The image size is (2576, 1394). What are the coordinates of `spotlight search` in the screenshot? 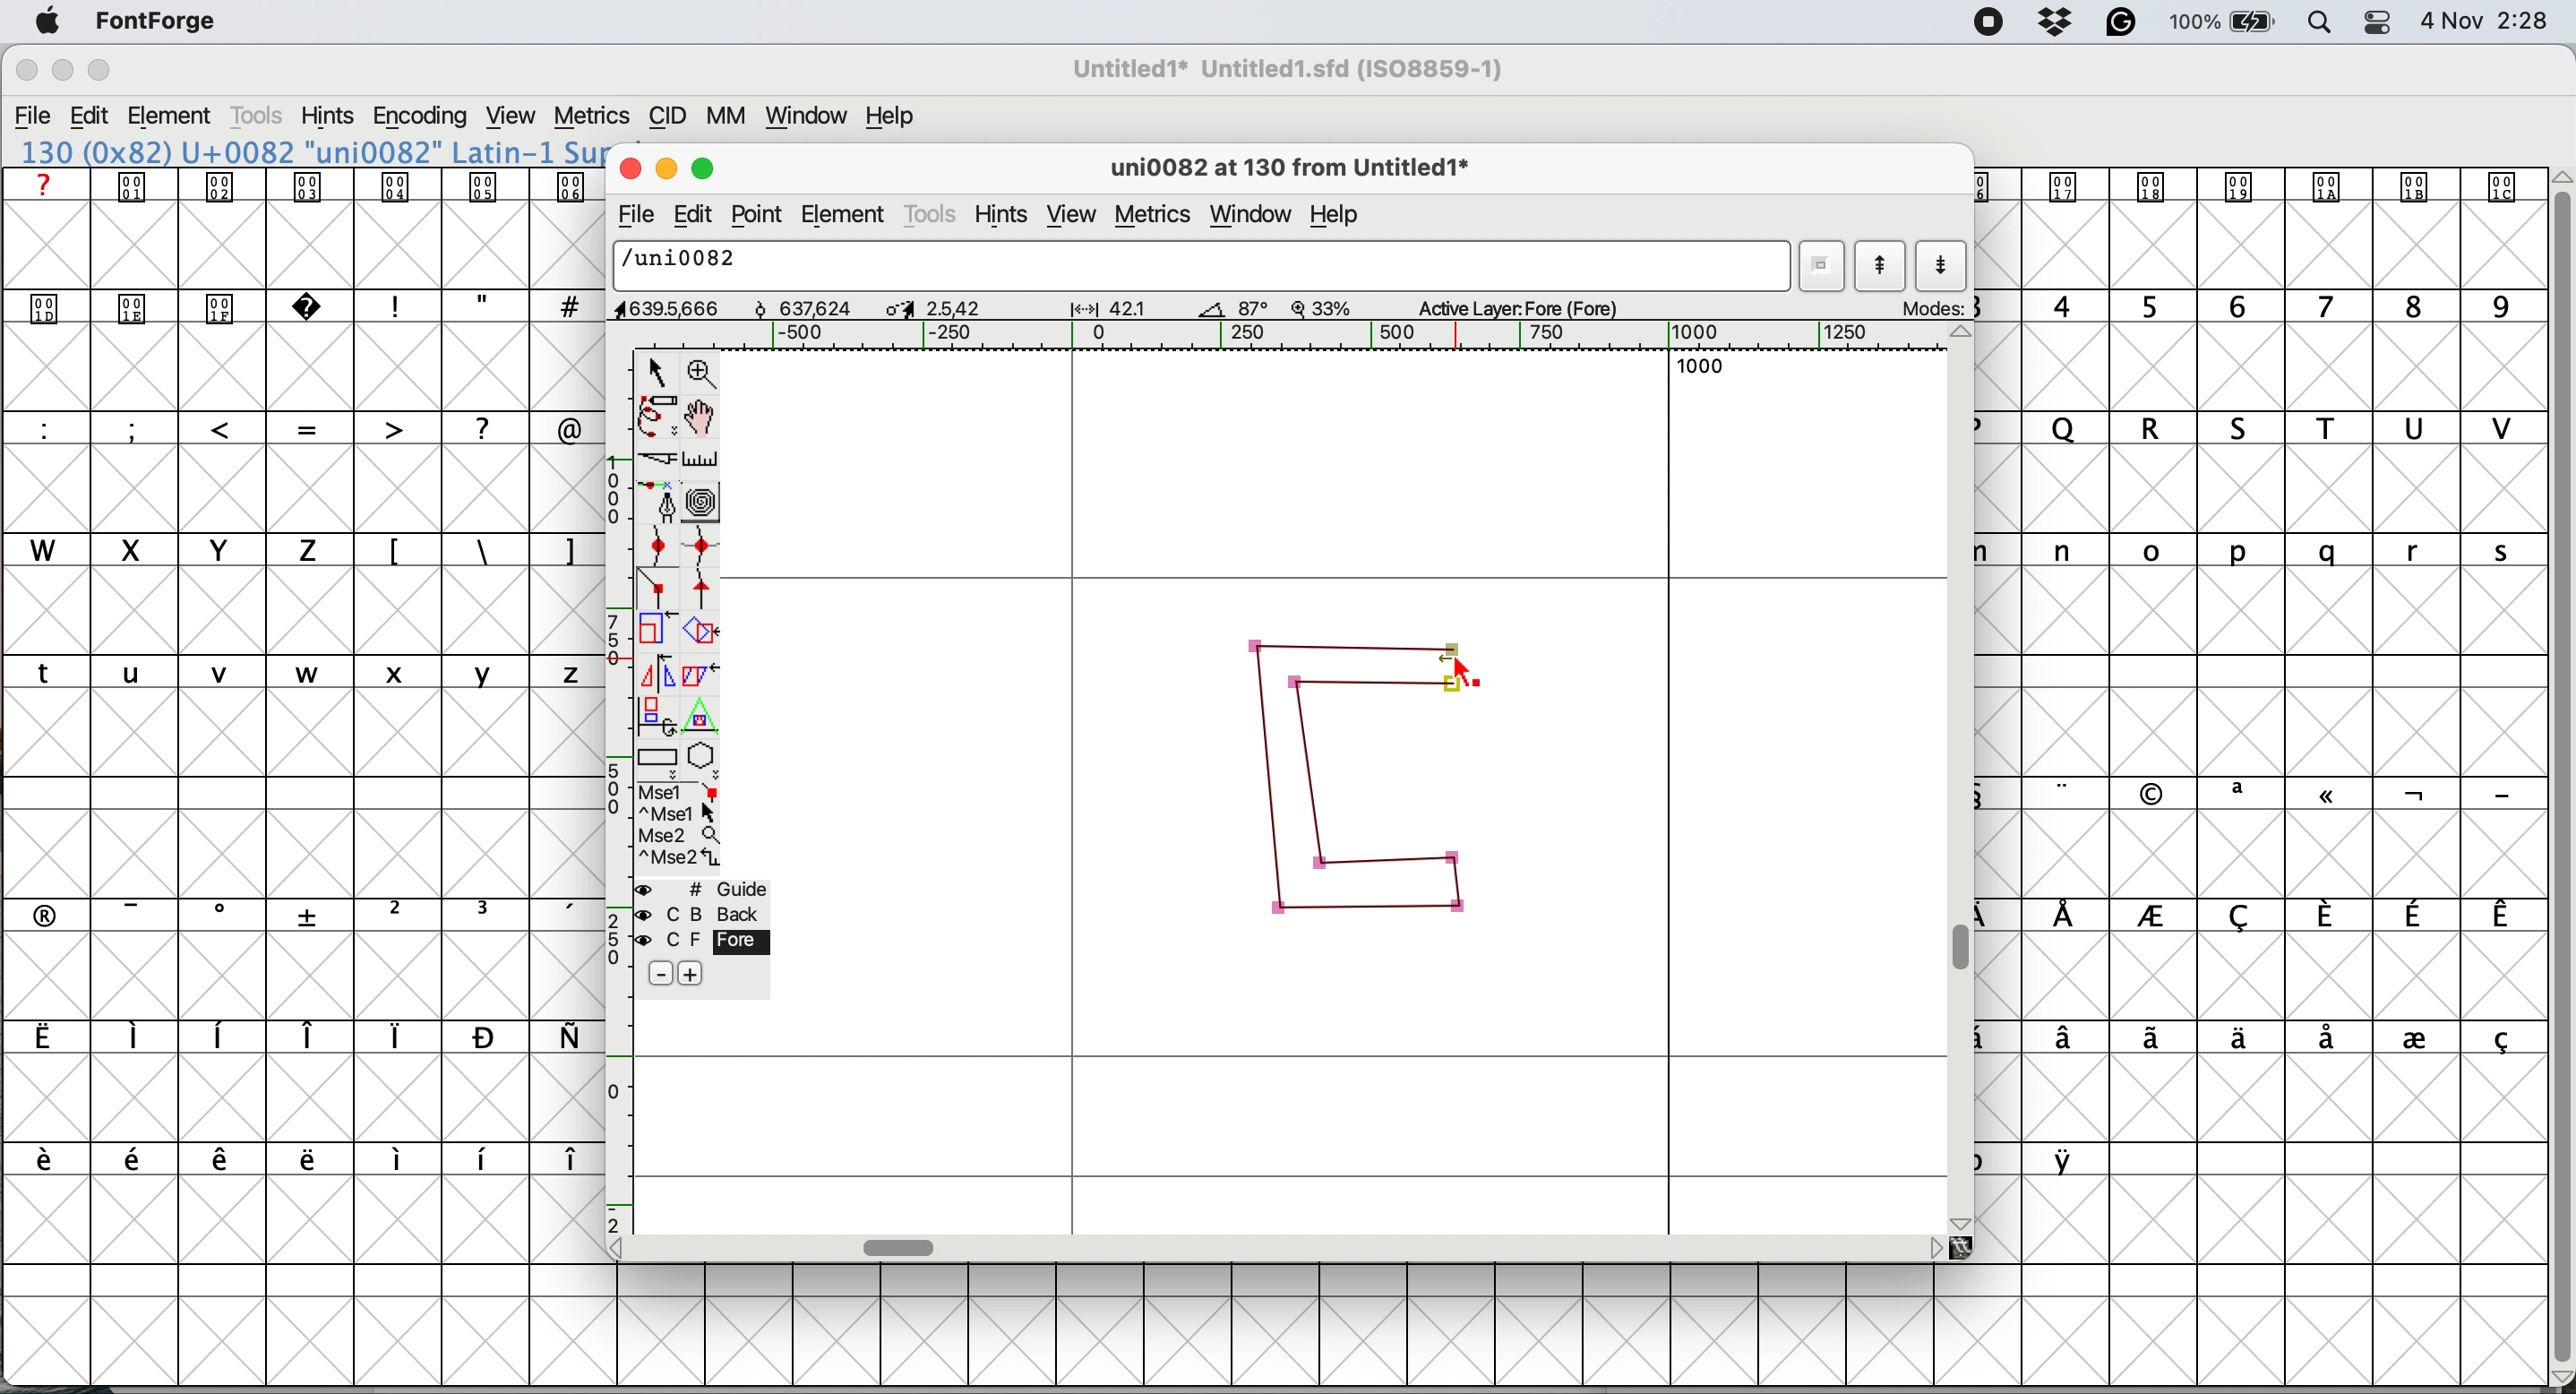 It's located at (2315, 25).